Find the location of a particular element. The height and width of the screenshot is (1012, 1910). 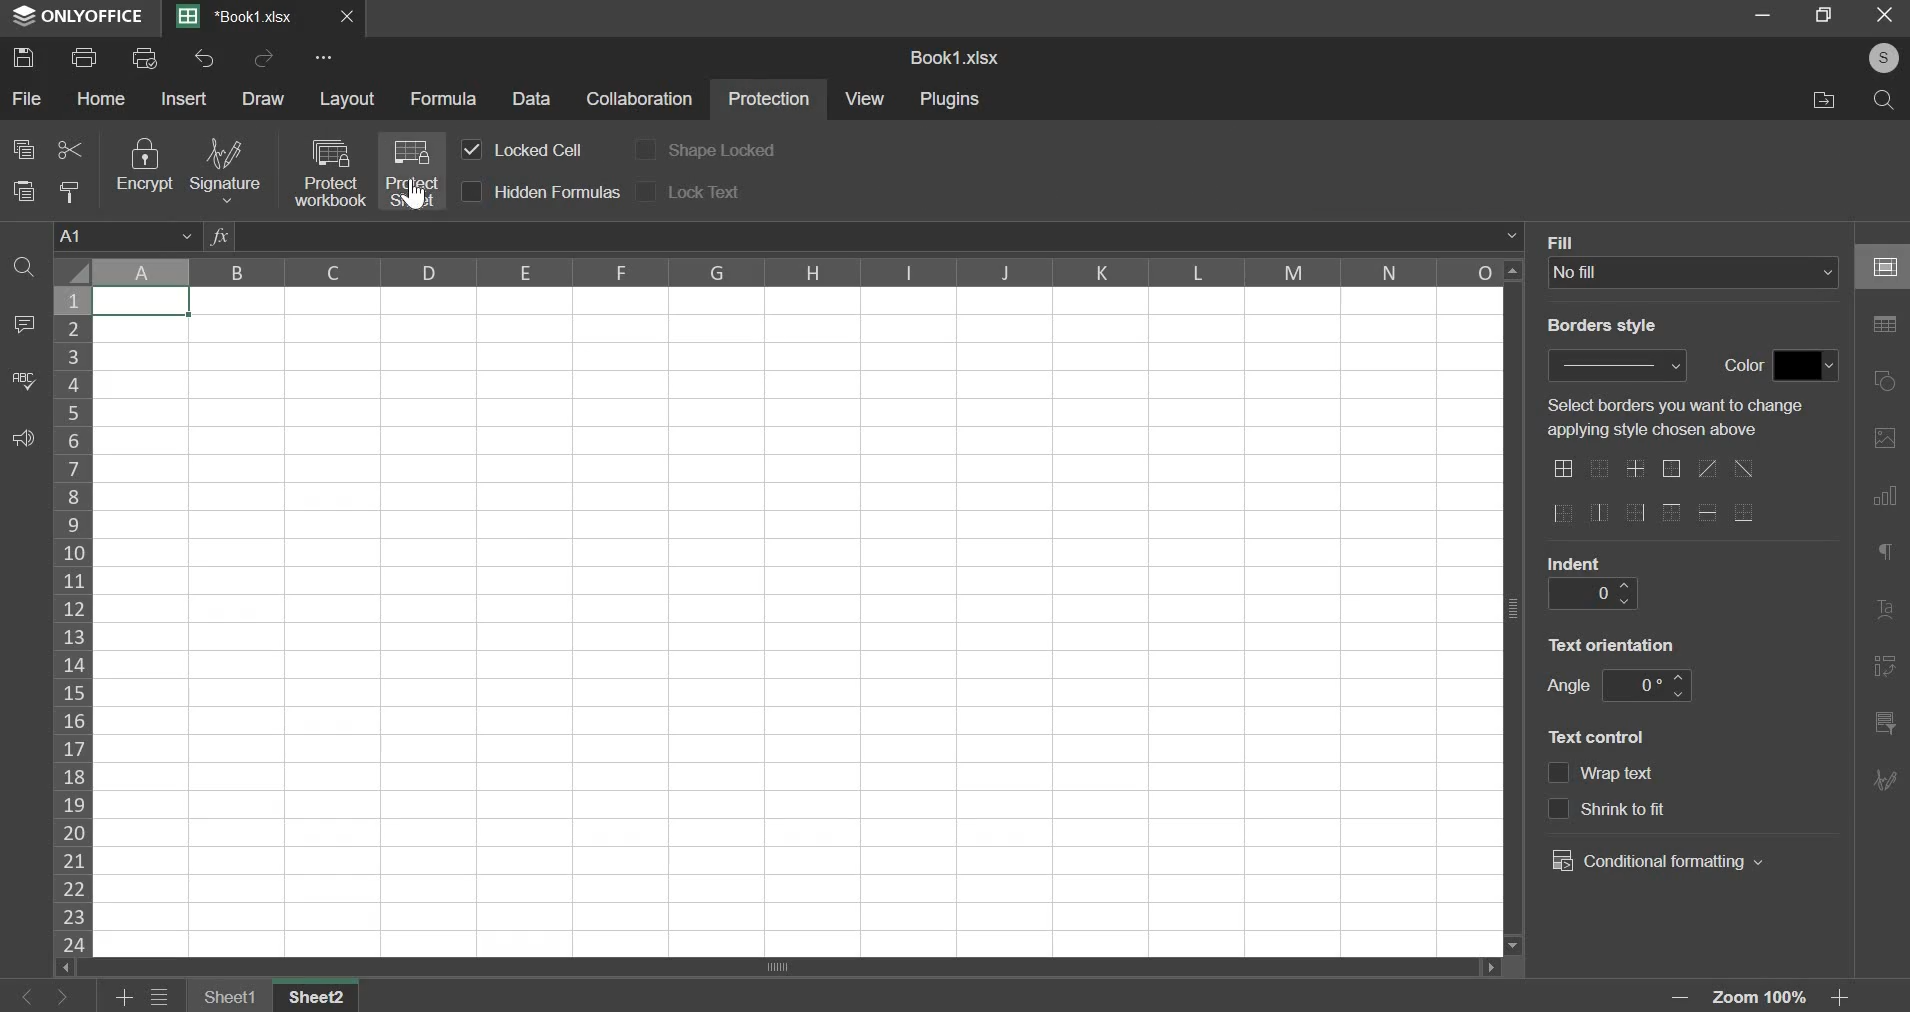

conditional formatting is located at coordinates (1656, 861).